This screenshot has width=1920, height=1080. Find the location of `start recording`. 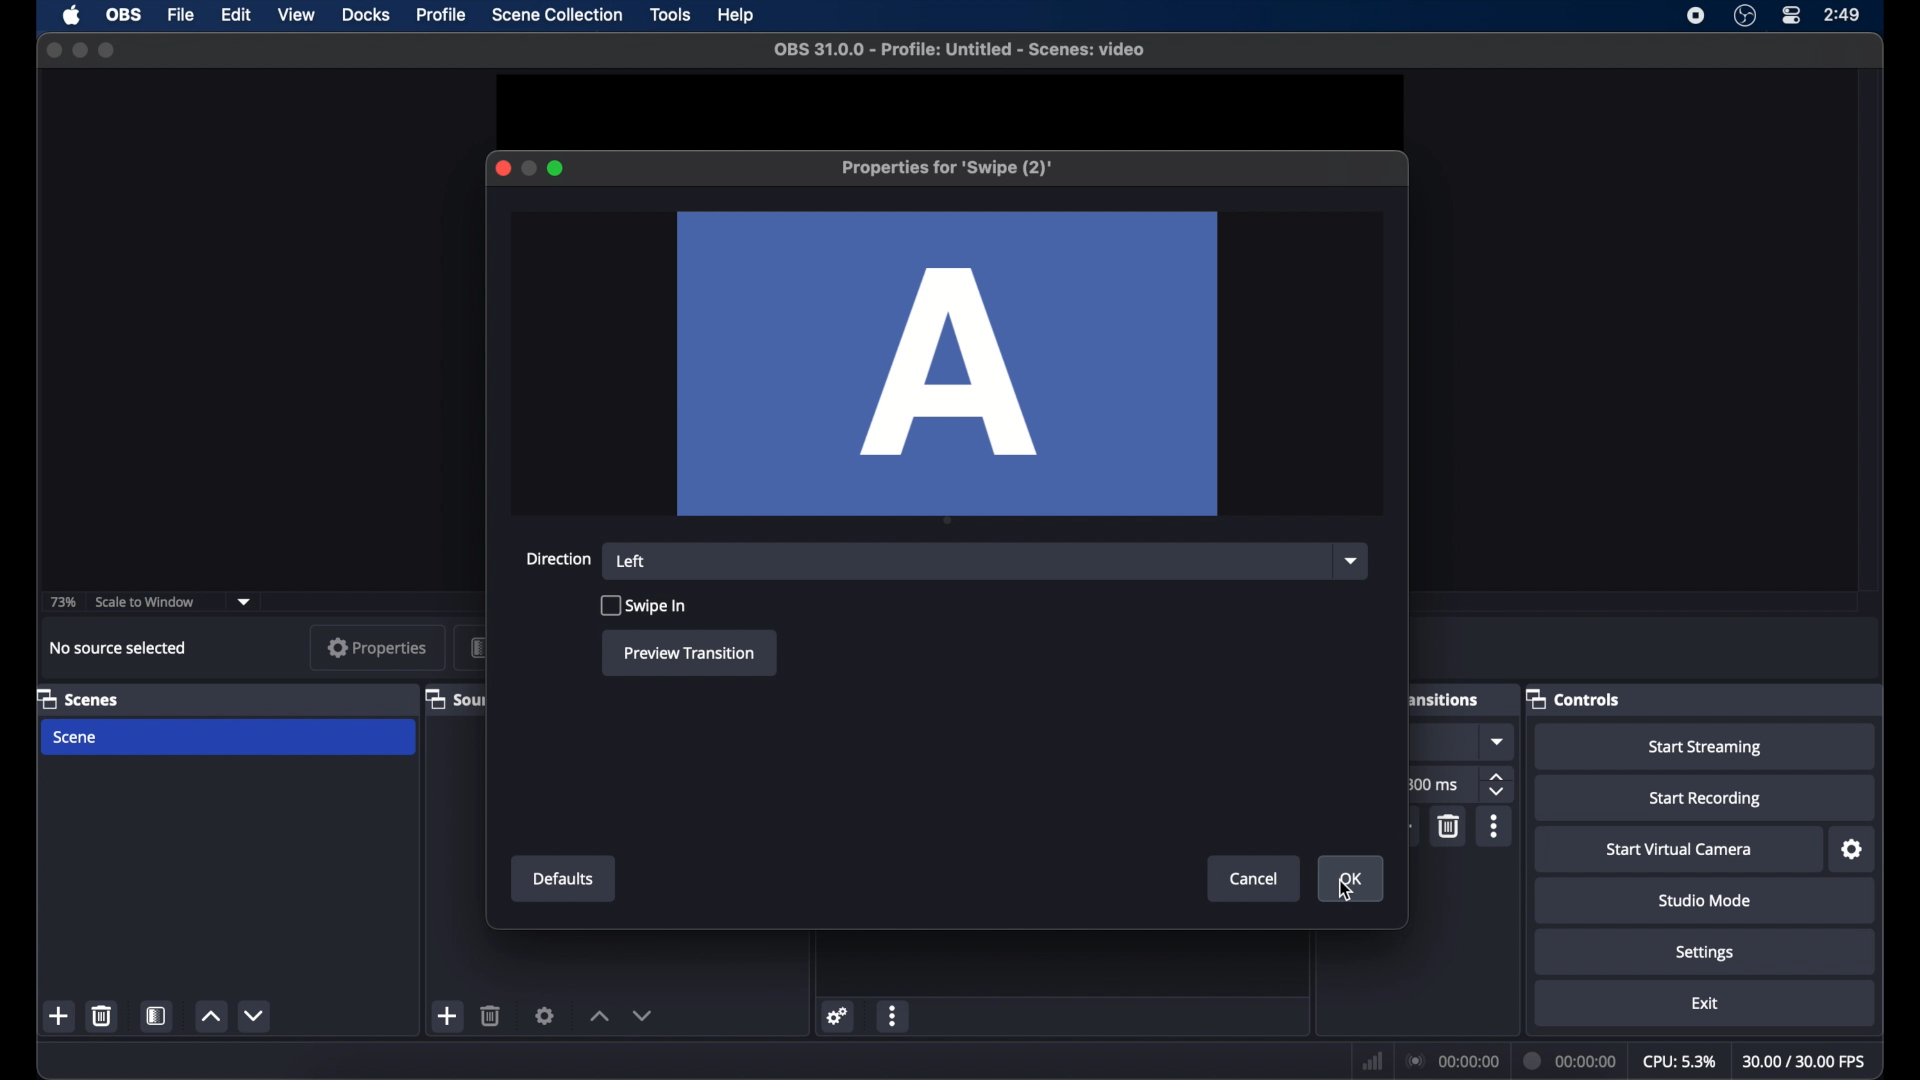

start recording is located at coordinates (1705, 799).